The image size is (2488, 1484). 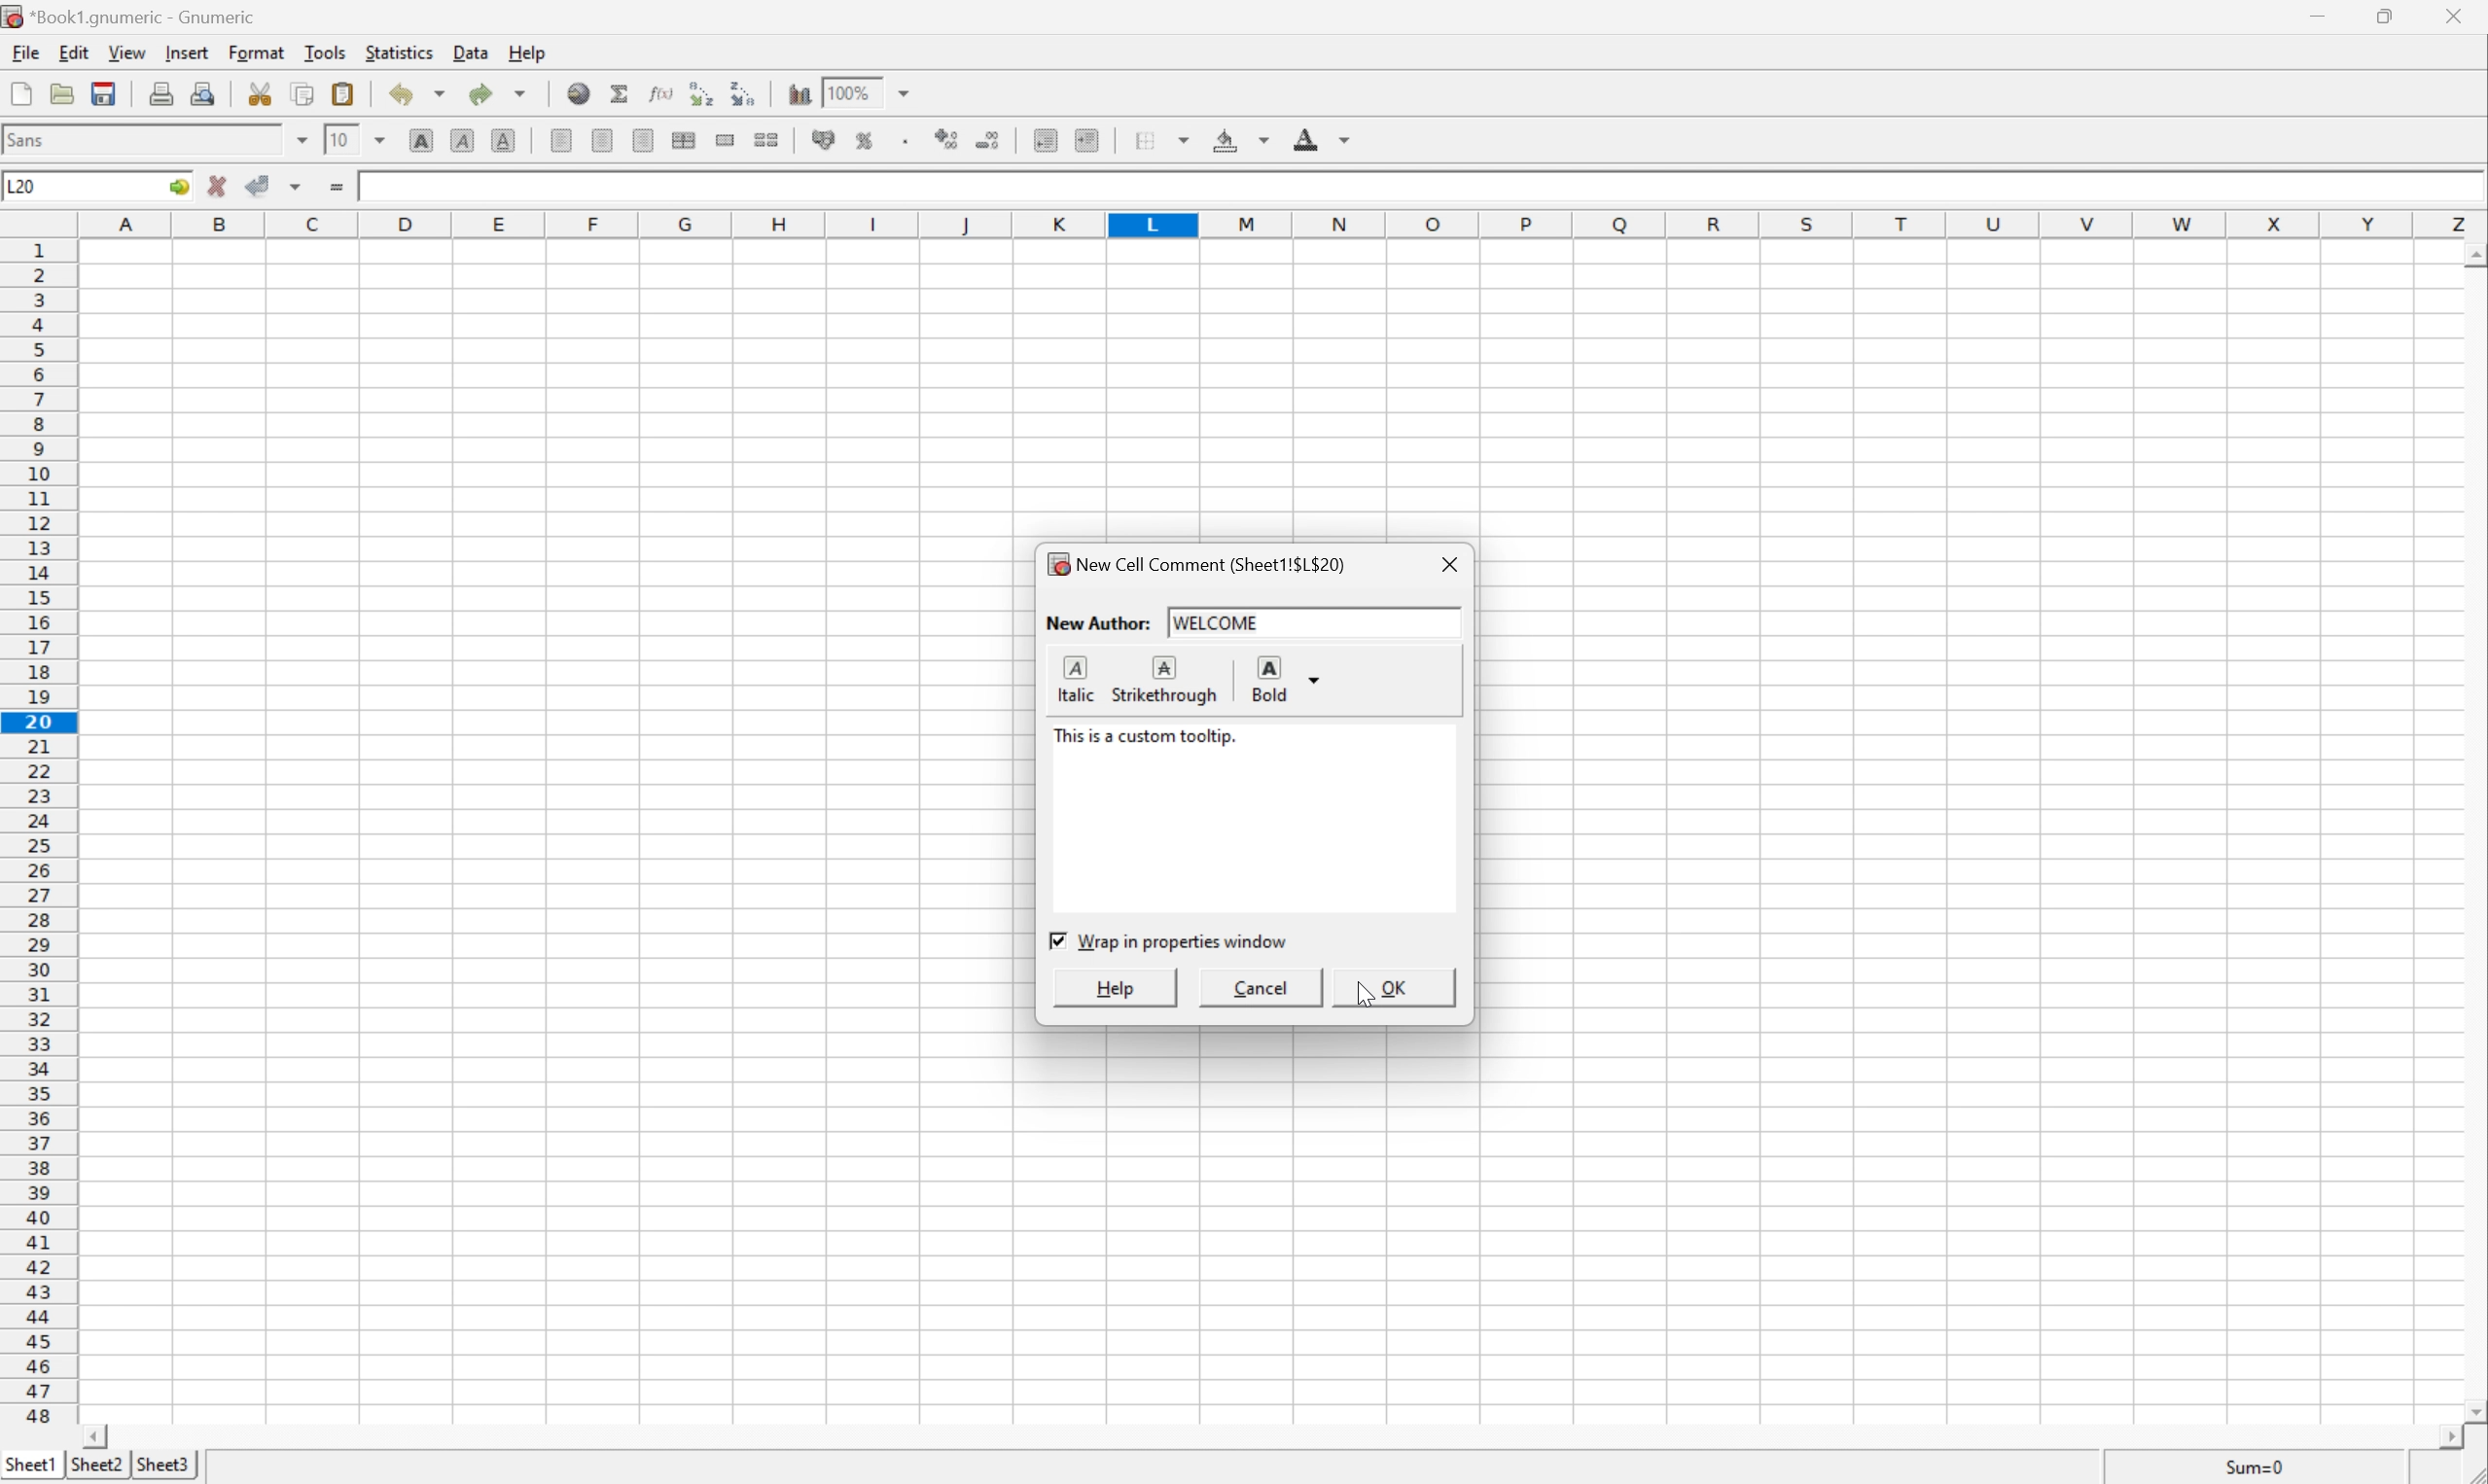 What do you see at coordinates (132, 18) in the screenshot?
I see `*Book1.gnumeric - Gnumeric` at bounding box center [132, 18].